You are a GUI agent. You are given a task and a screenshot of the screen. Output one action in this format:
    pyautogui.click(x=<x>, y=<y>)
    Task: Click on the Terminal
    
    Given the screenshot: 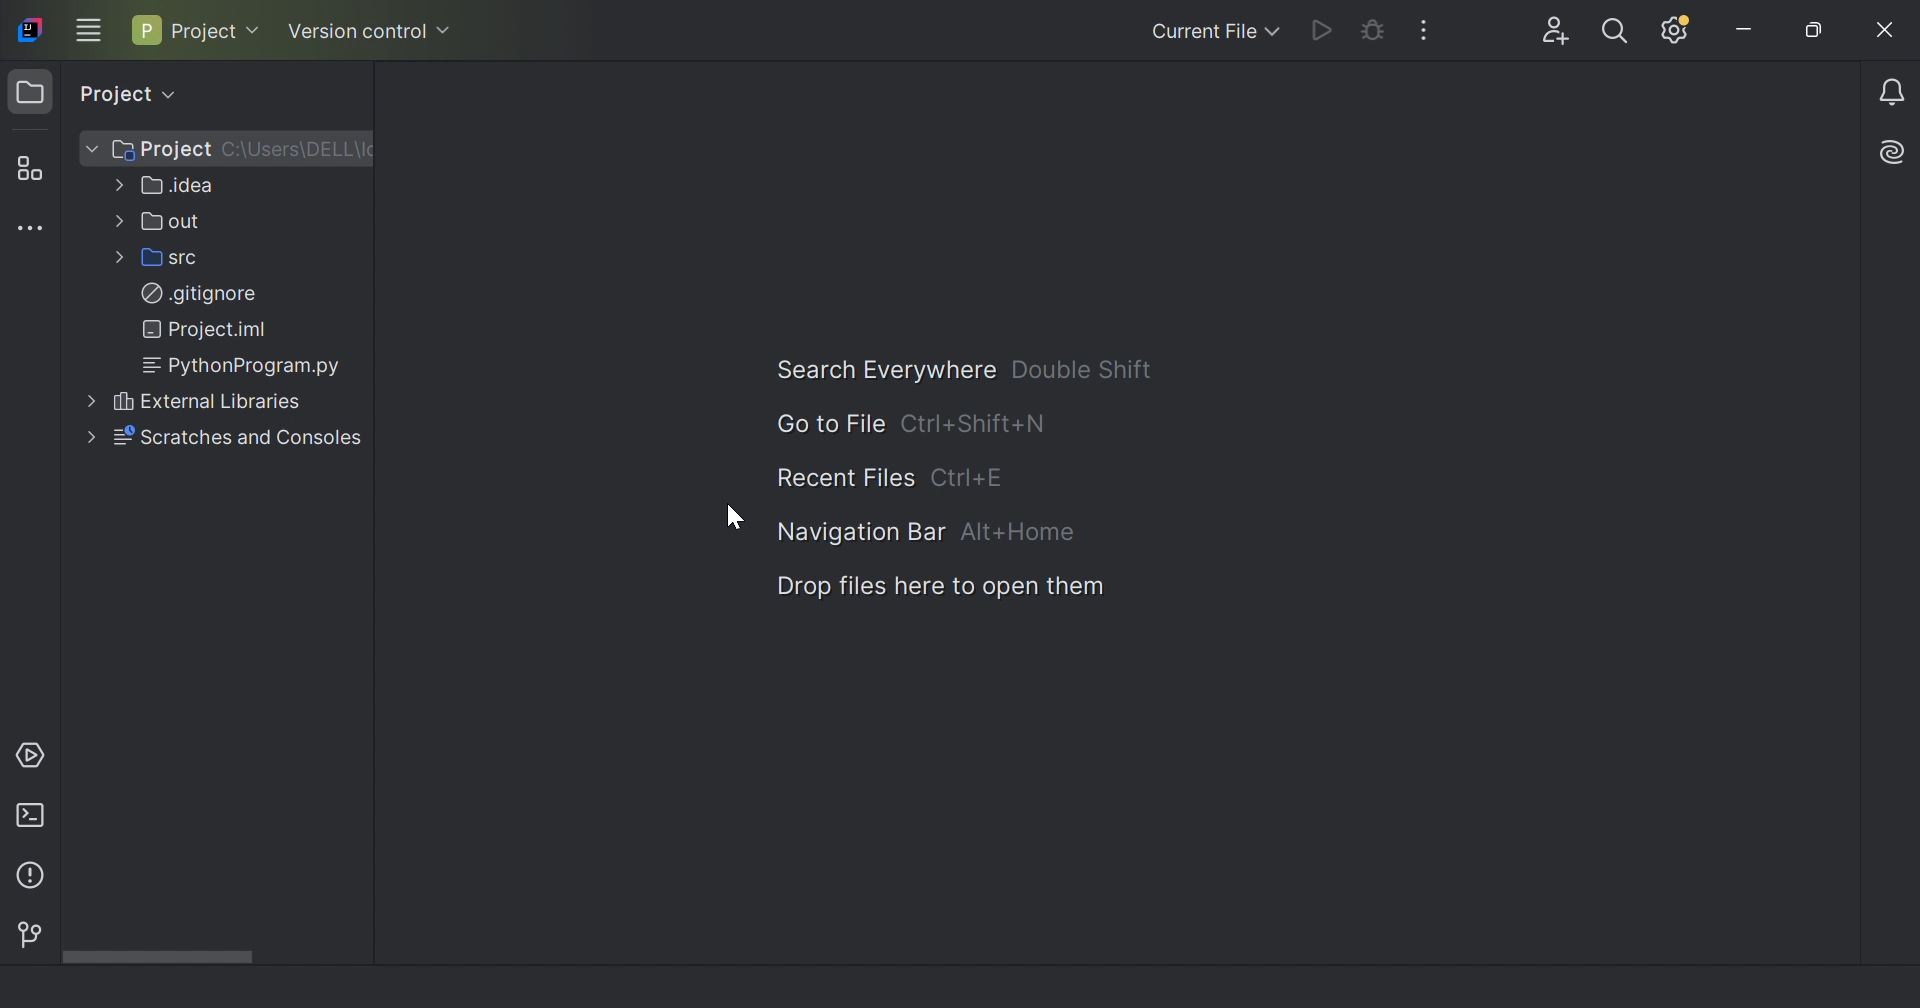 What is the action you would take?
    pyautogui.click(x=35, y=815)
    